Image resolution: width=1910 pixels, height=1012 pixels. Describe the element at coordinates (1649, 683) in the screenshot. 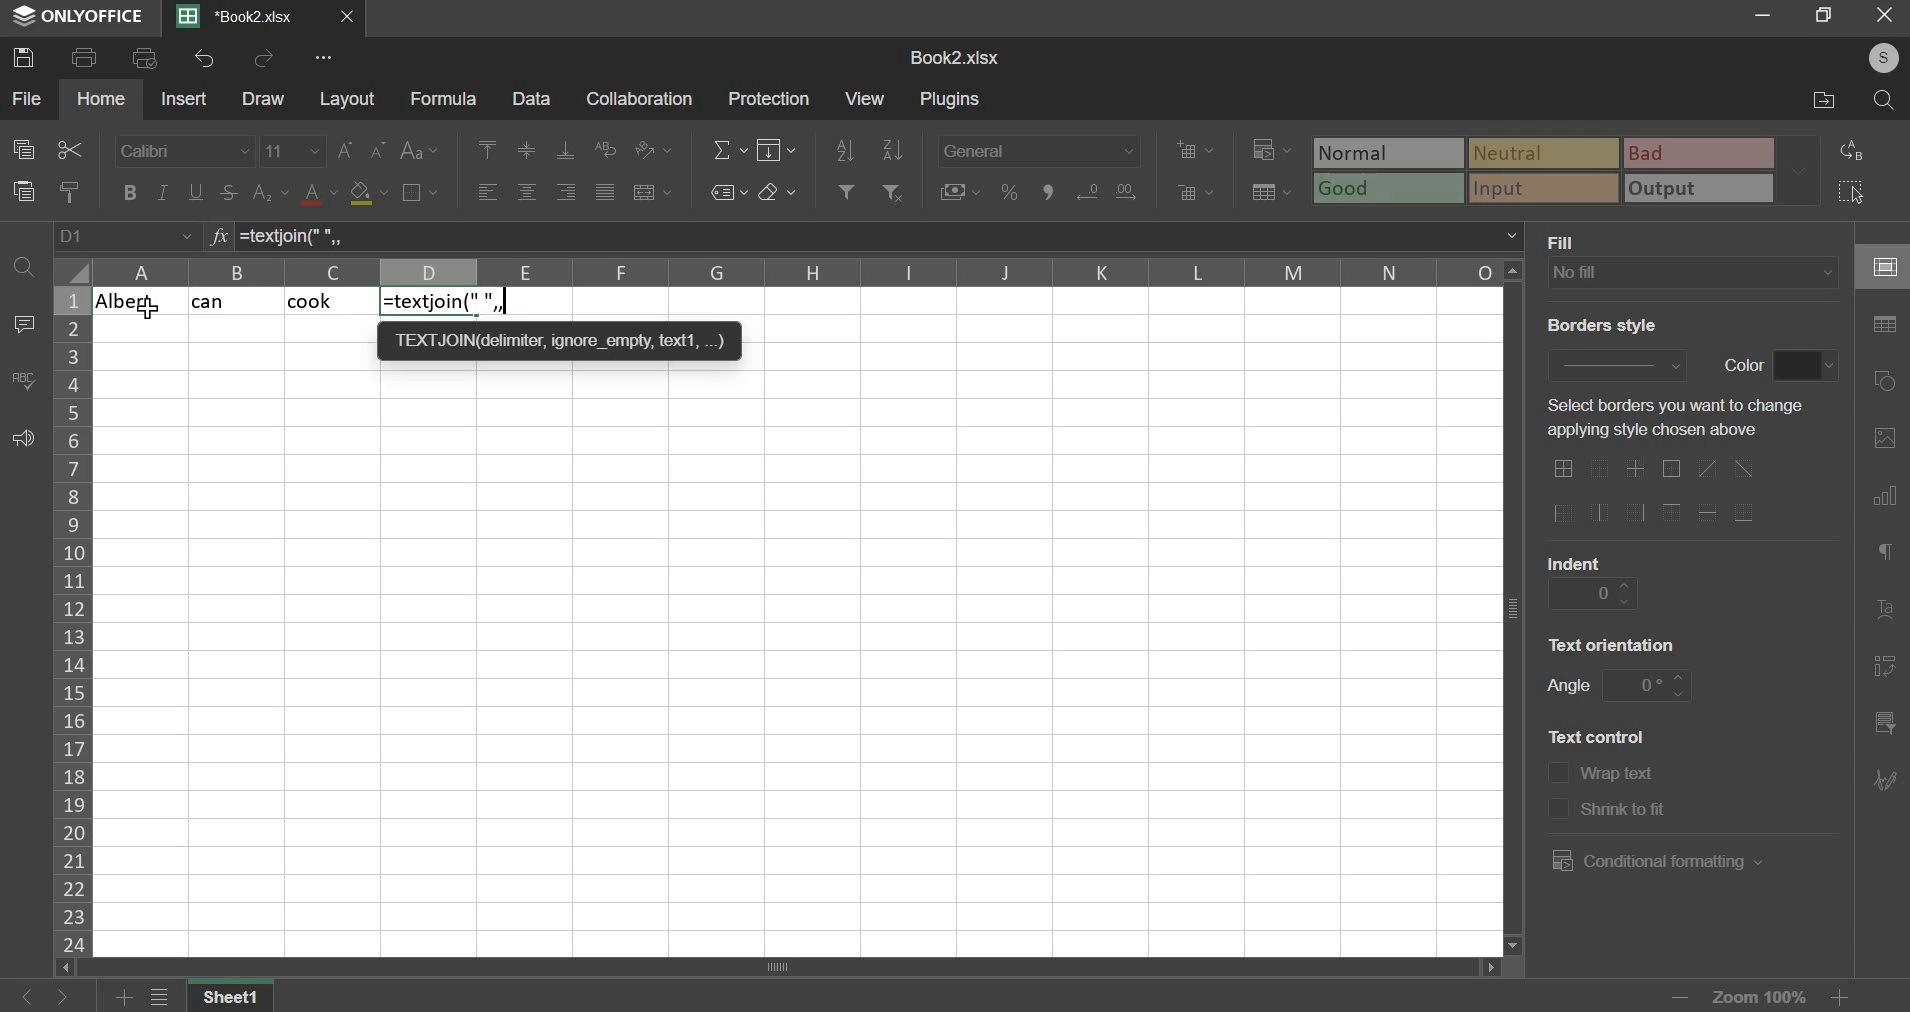

I see `angle` at that location.